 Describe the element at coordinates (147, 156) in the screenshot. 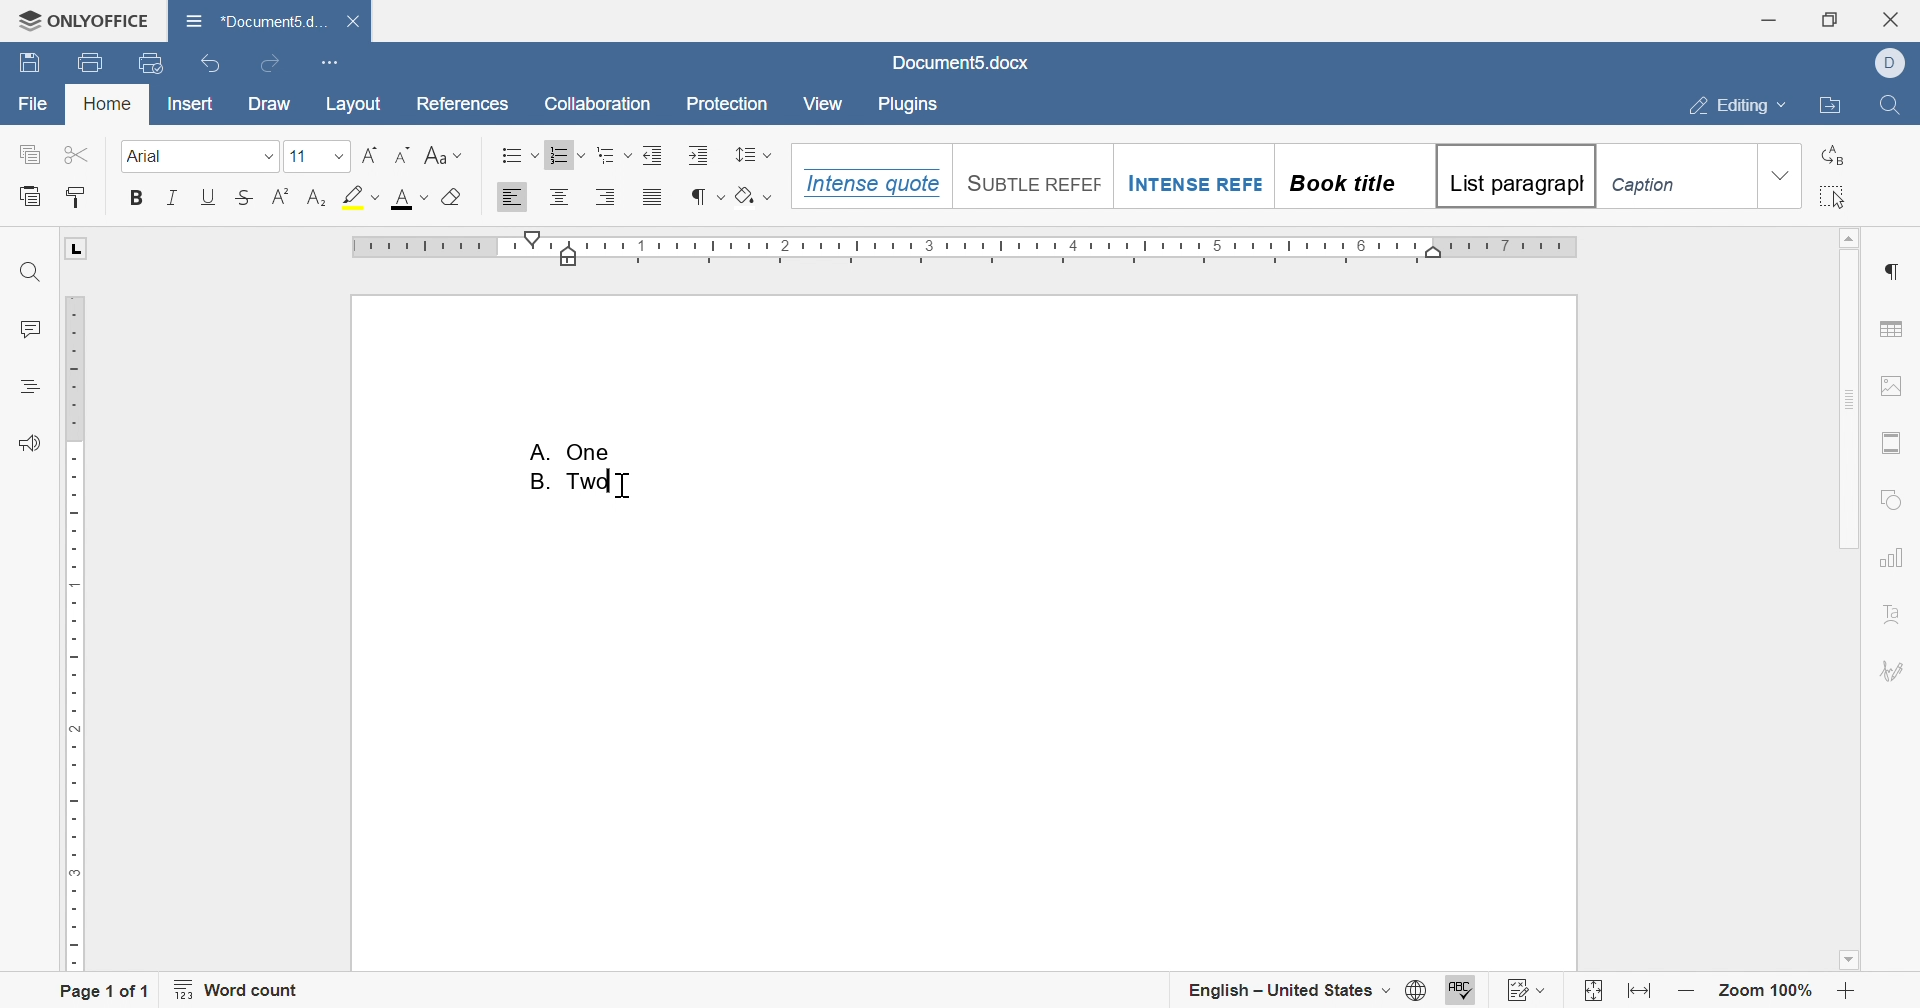

I see `Font` at that location.